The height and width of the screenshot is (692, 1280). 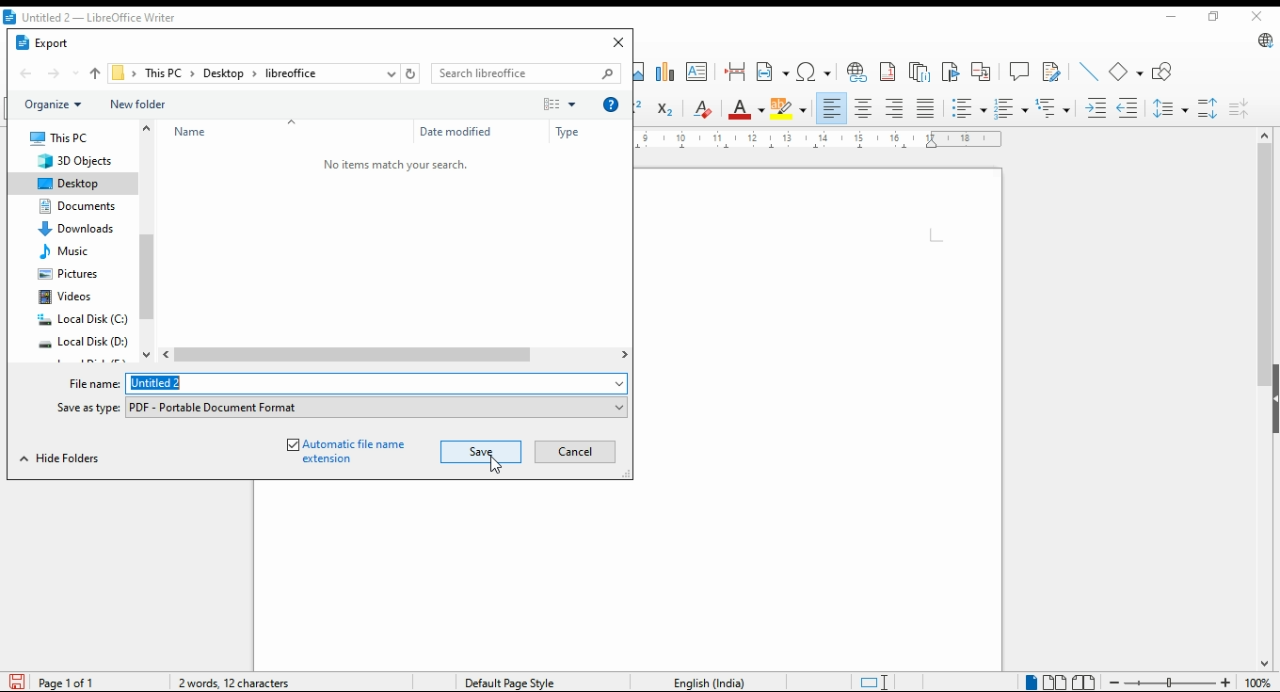 I want to click on system drive 2, so click(x=85, y=345).